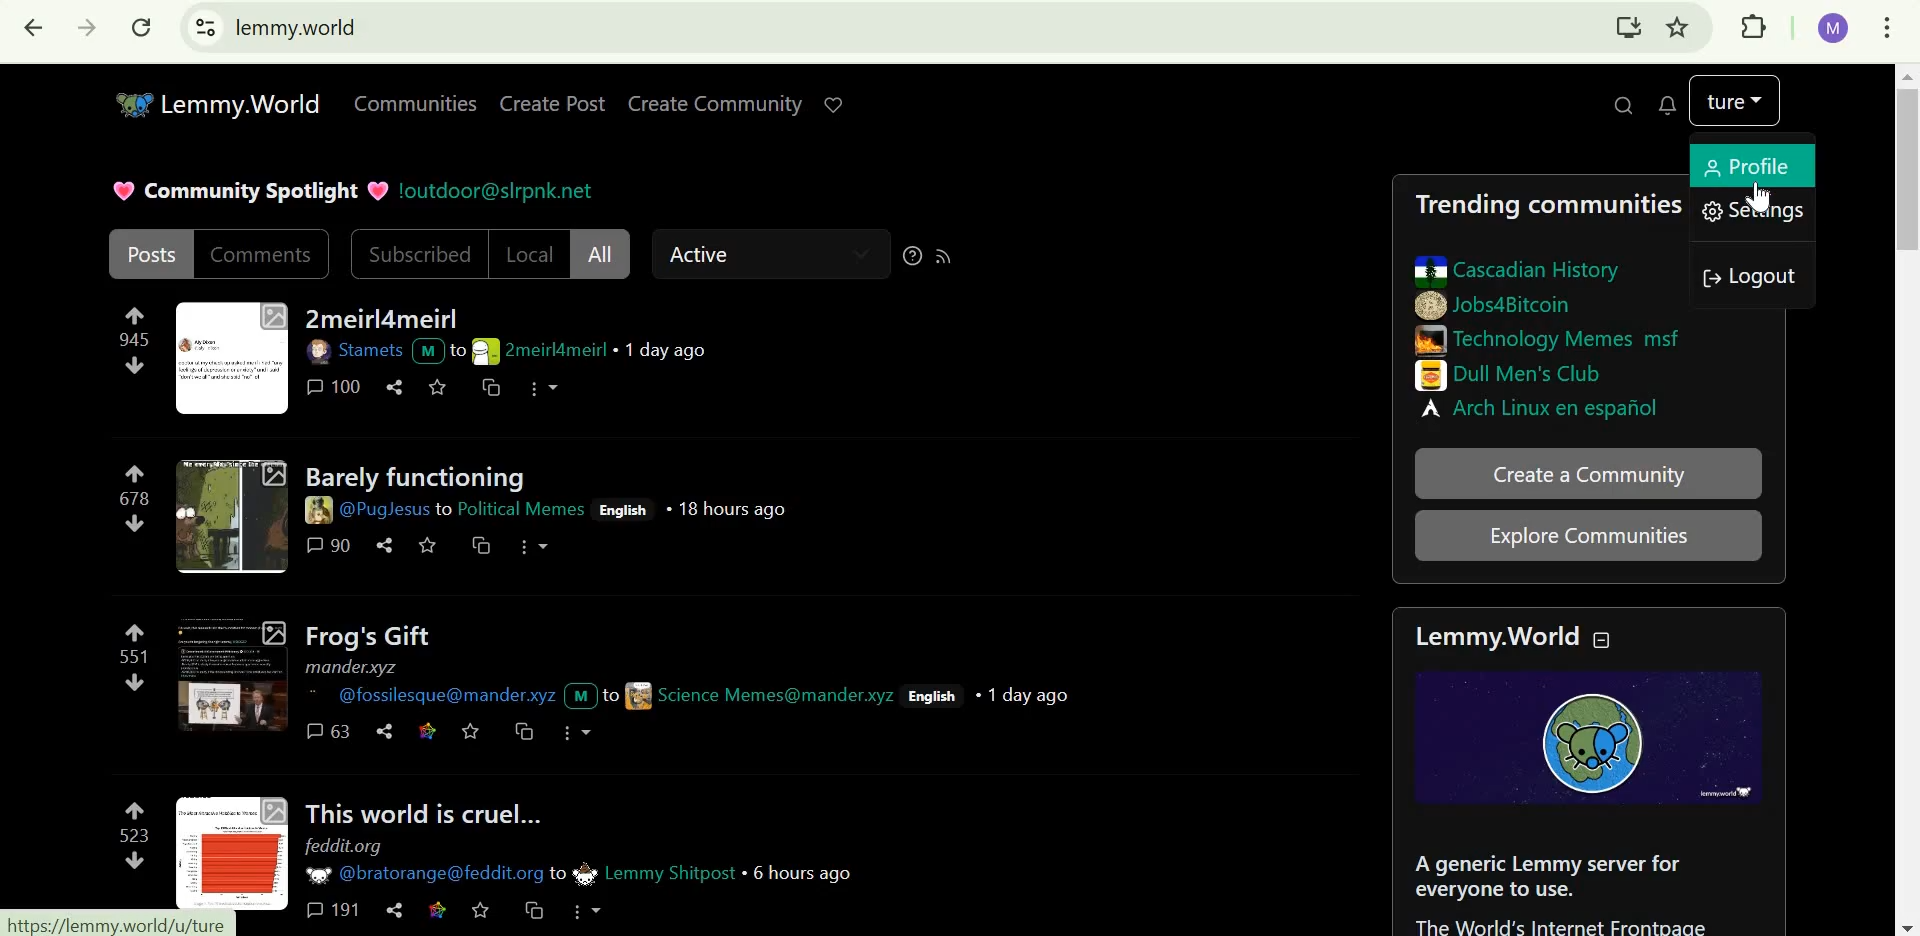  What do you see at coordinates (625, 510) in the screenshot?
I see `English` at bounding box center [625, 510].